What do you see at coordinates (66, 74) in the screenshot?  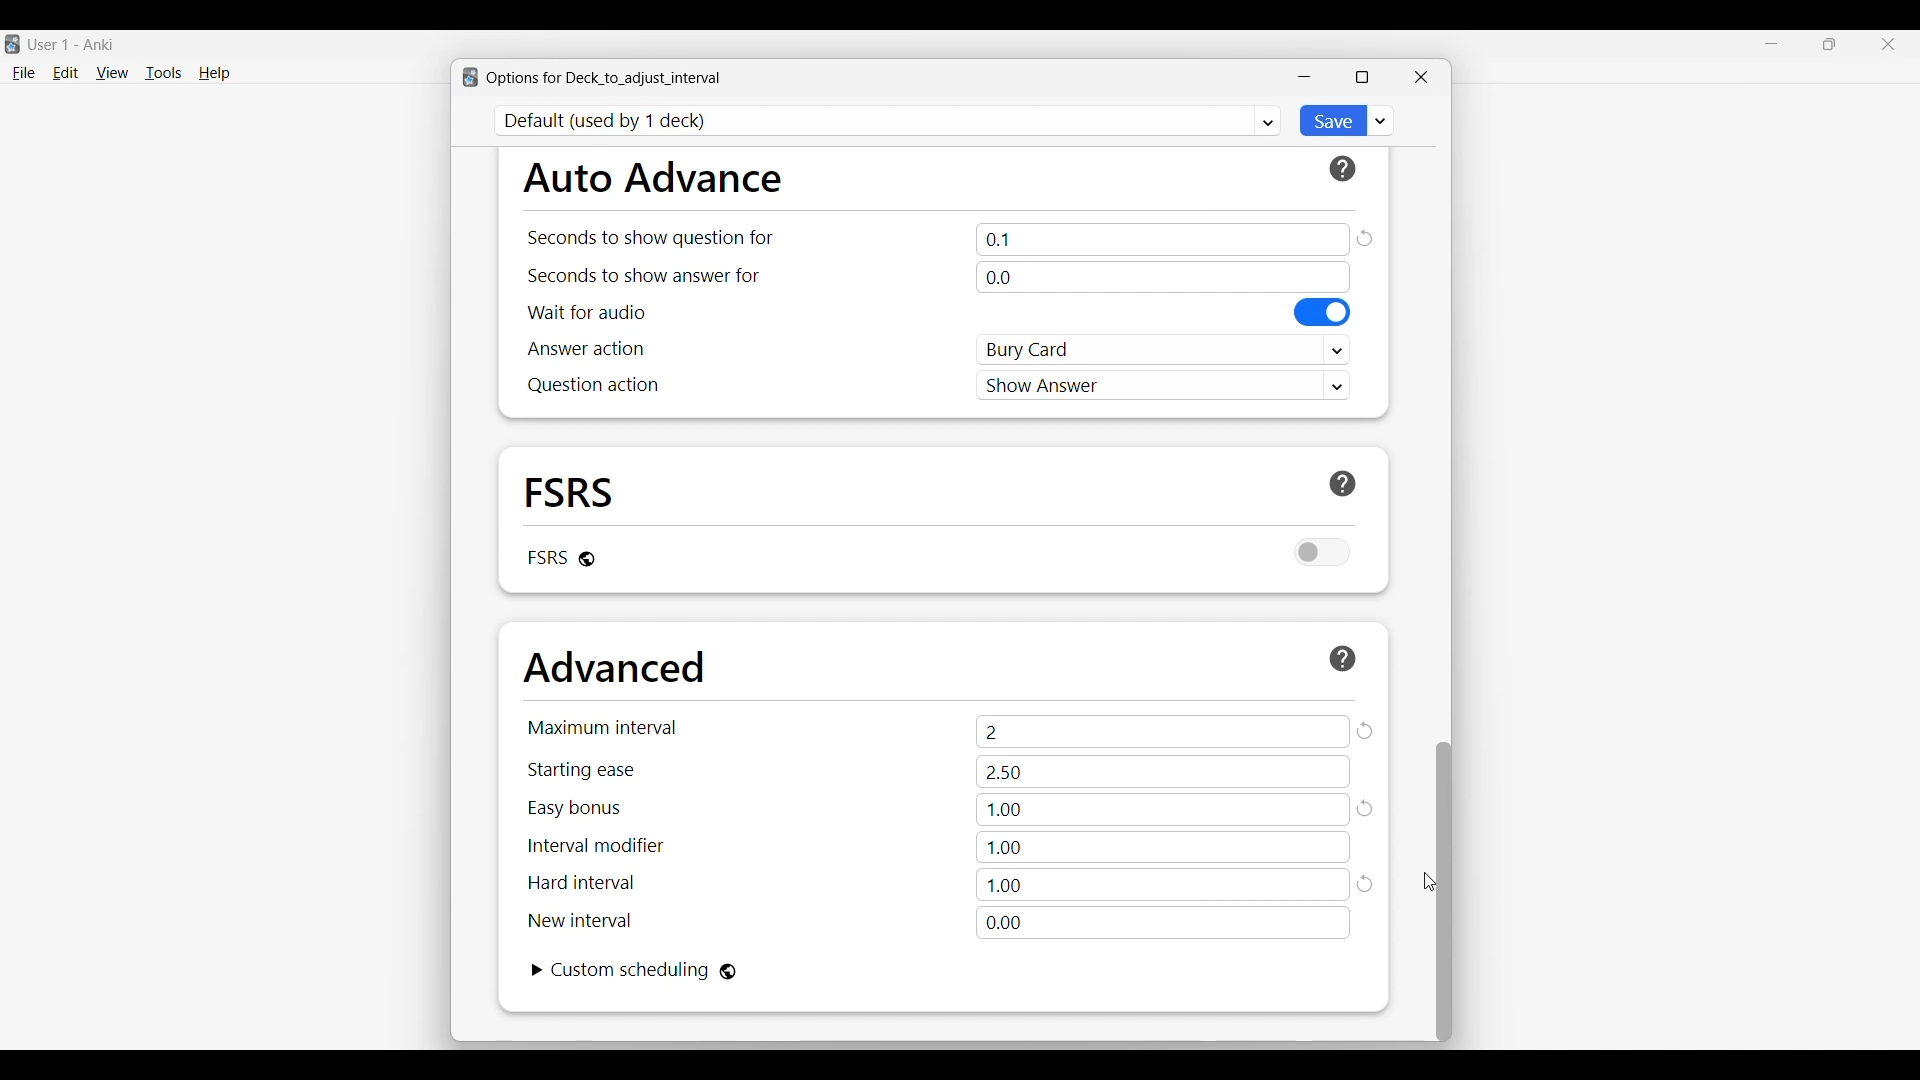 I see `Edit menu` at bounding box center [66, 74].